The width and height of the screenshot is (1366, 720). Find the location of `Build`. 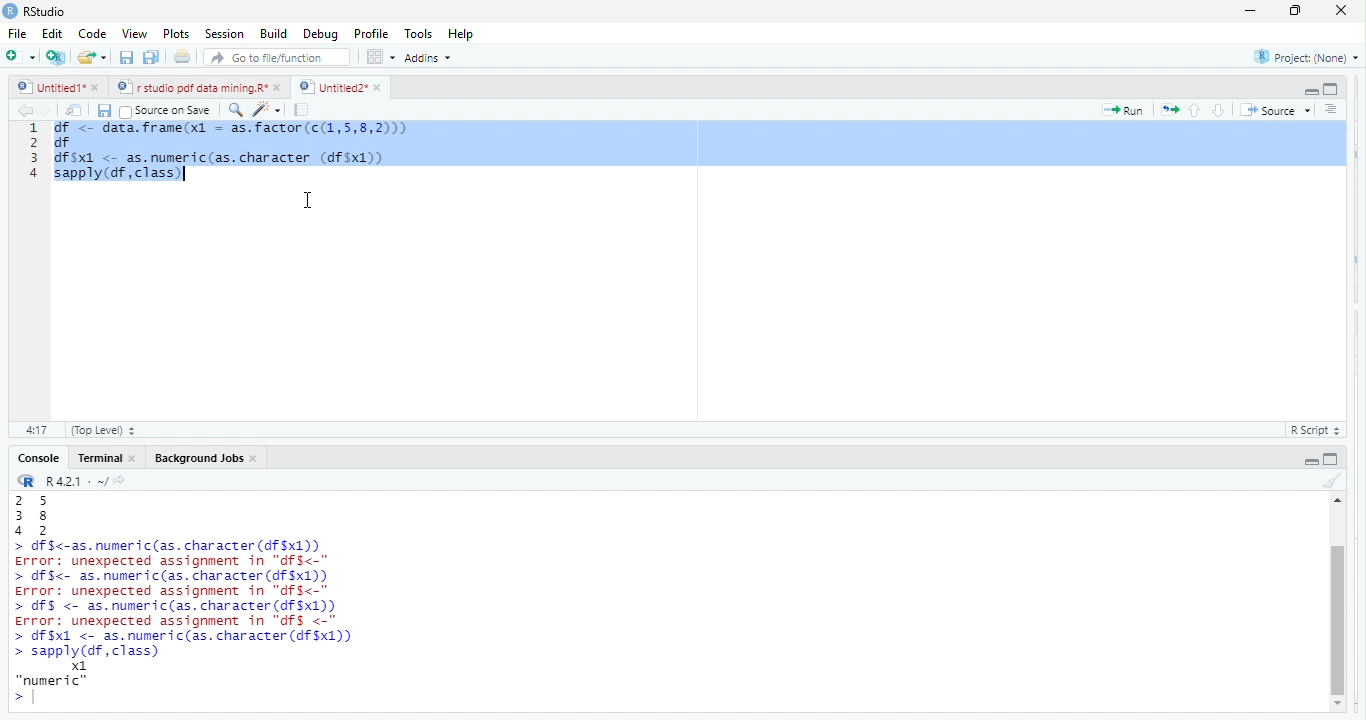

Build is located at coordinates (274, 34).